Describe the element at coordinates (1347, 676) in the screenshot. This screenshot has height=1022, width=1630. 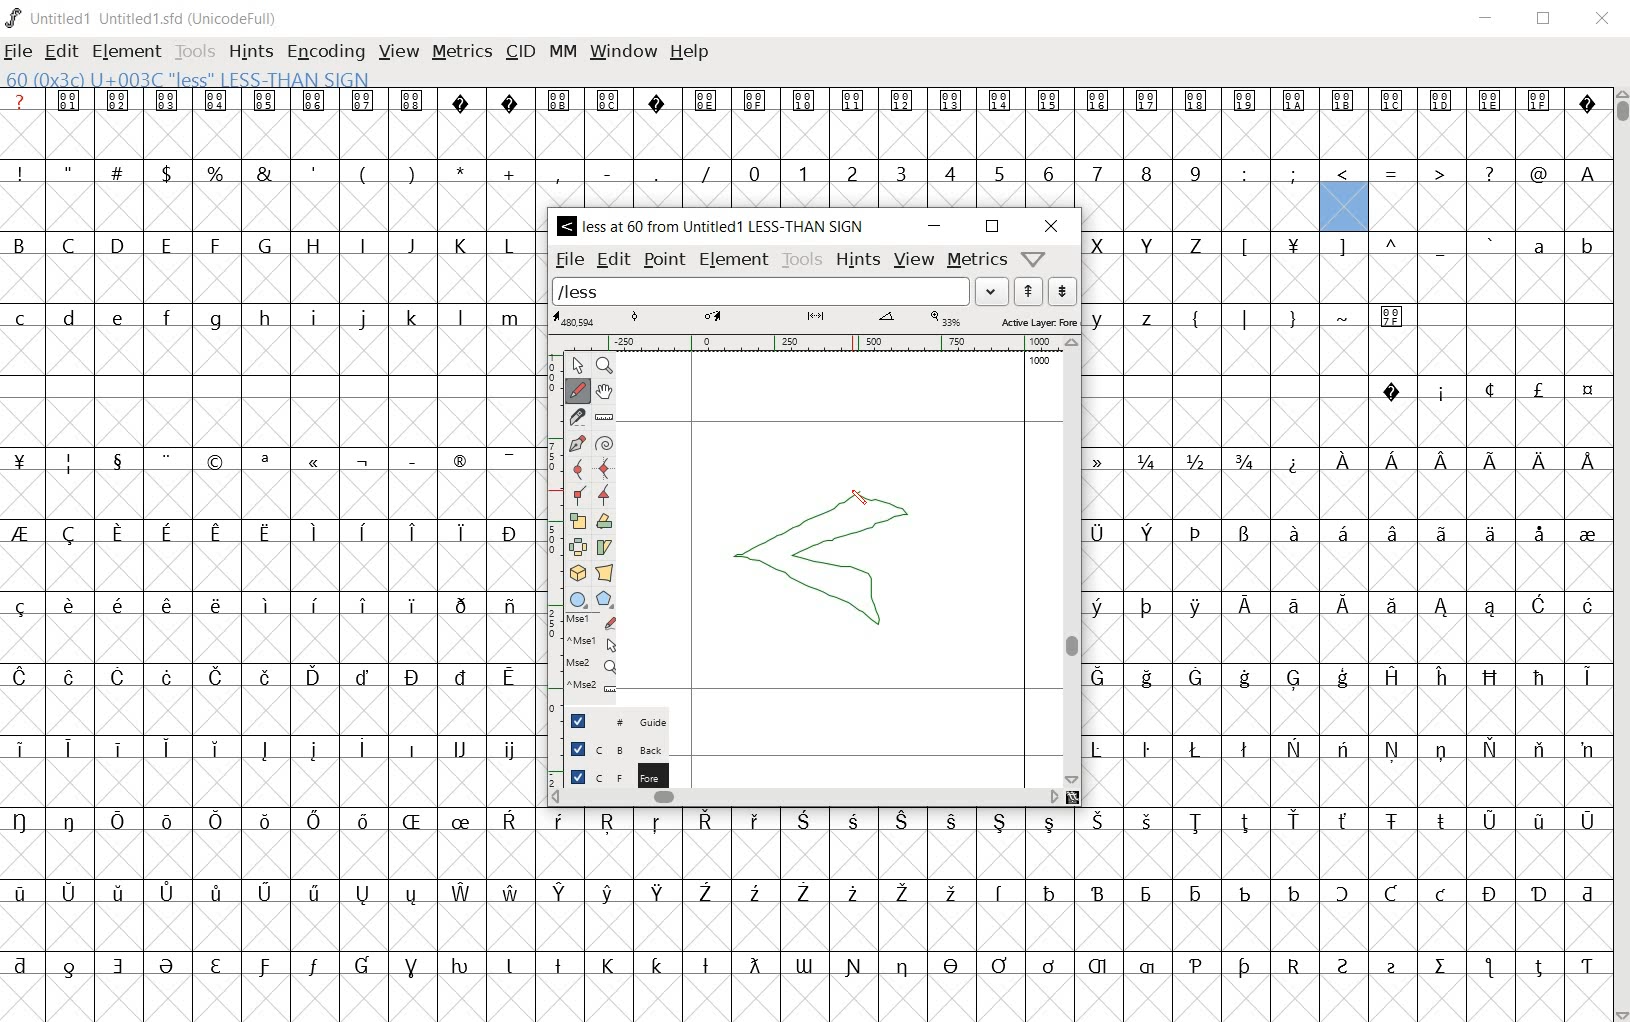
I see `special letters` at that location.